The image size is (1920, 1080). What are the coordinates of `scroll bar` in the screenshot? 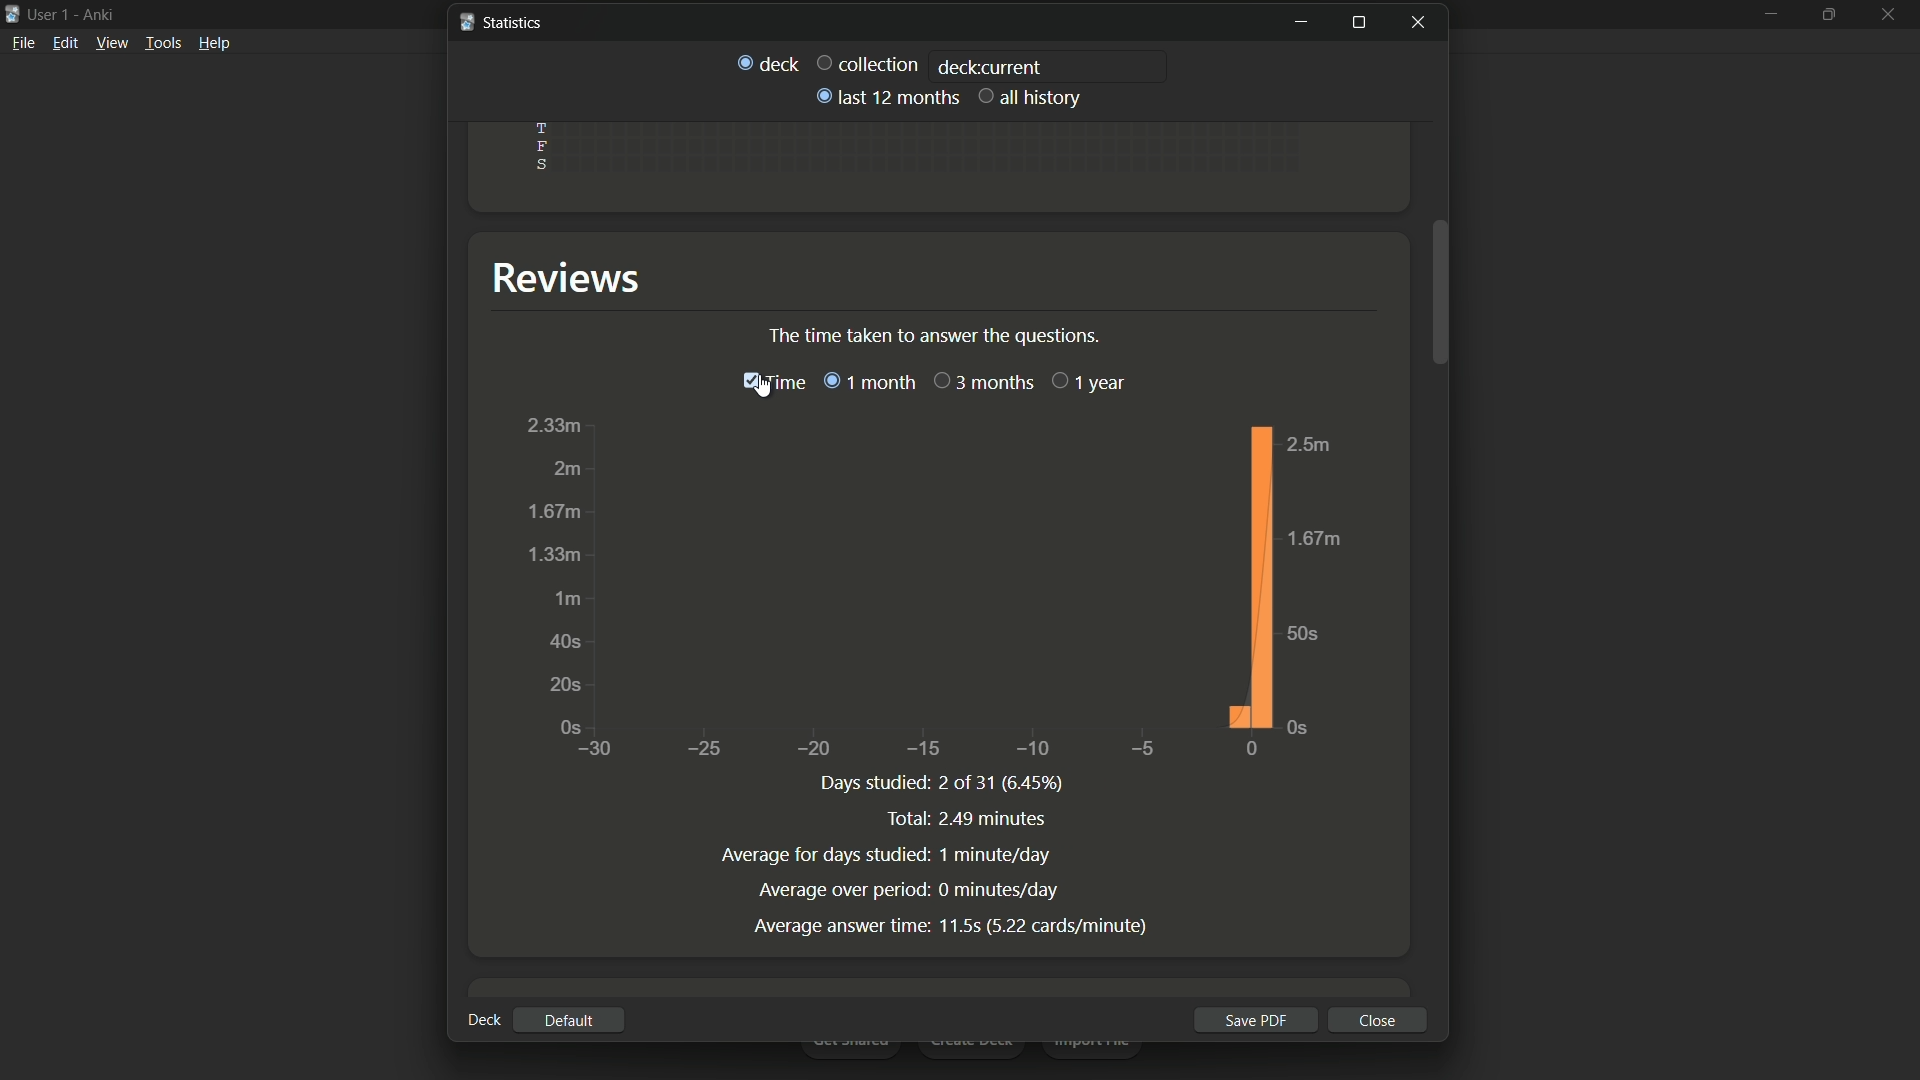 It's located at (1441, 292).